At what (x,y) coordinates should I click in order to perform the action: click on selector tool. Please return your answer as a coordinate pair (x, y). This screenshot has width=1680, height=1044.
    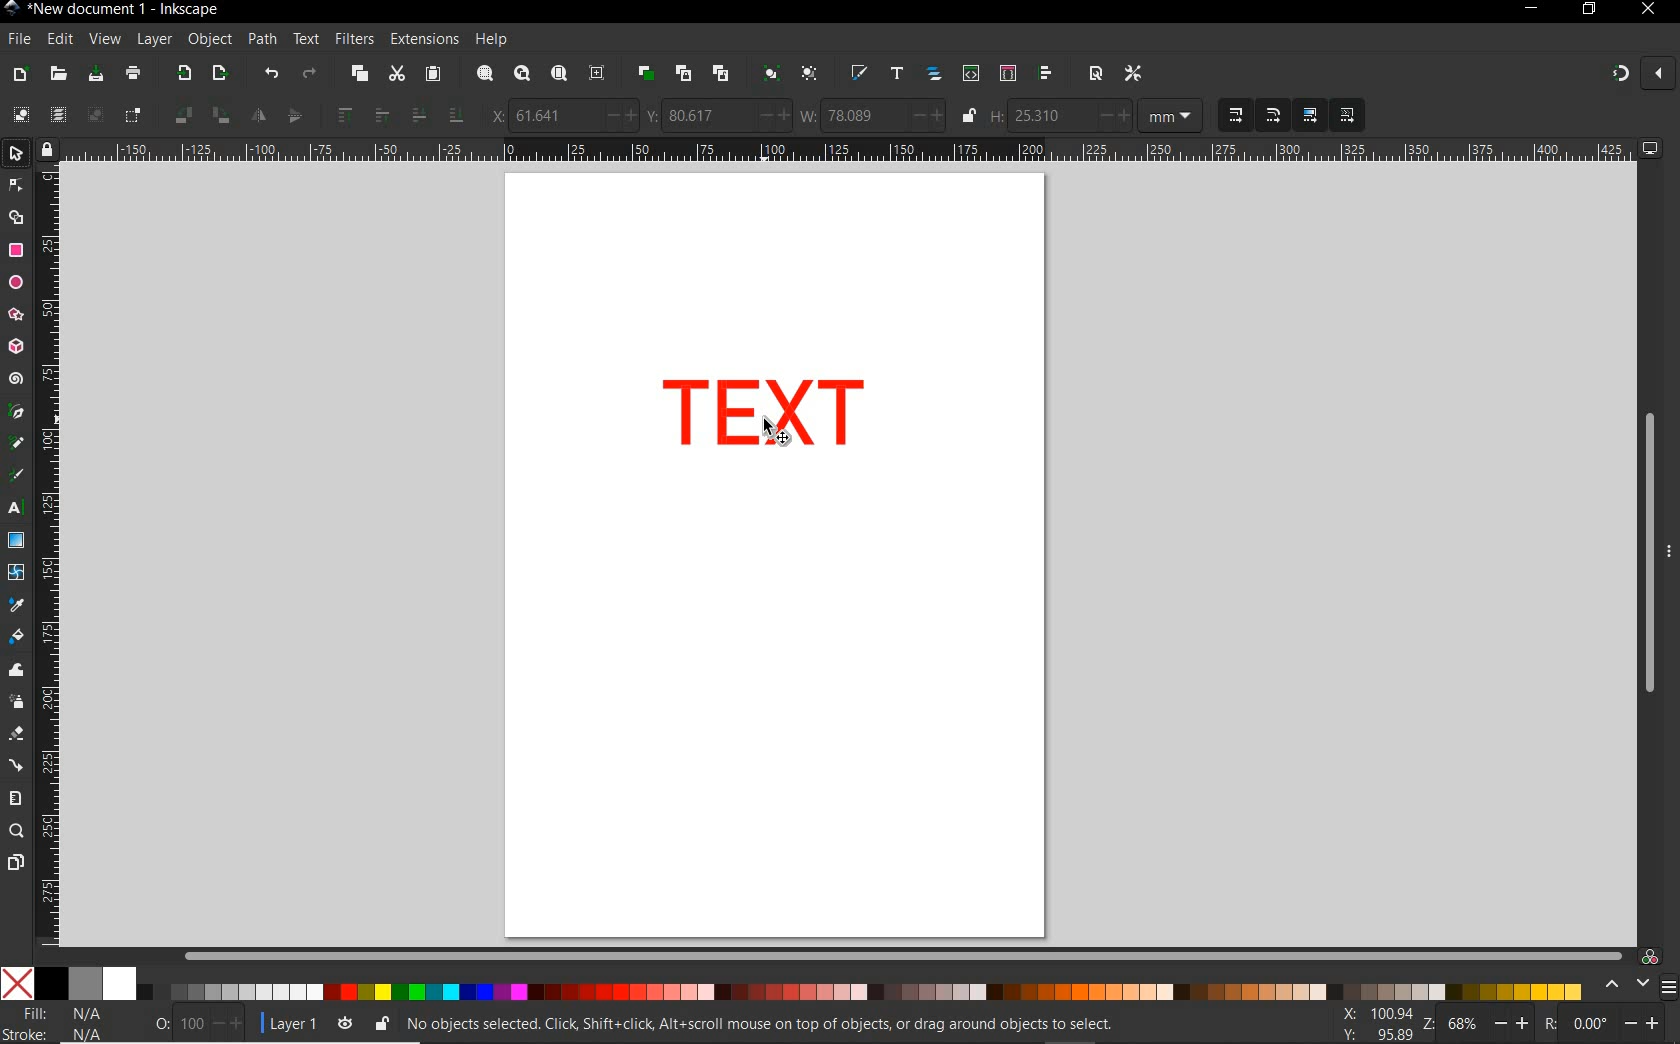
    Looking at the image, I should click on (18, 156).